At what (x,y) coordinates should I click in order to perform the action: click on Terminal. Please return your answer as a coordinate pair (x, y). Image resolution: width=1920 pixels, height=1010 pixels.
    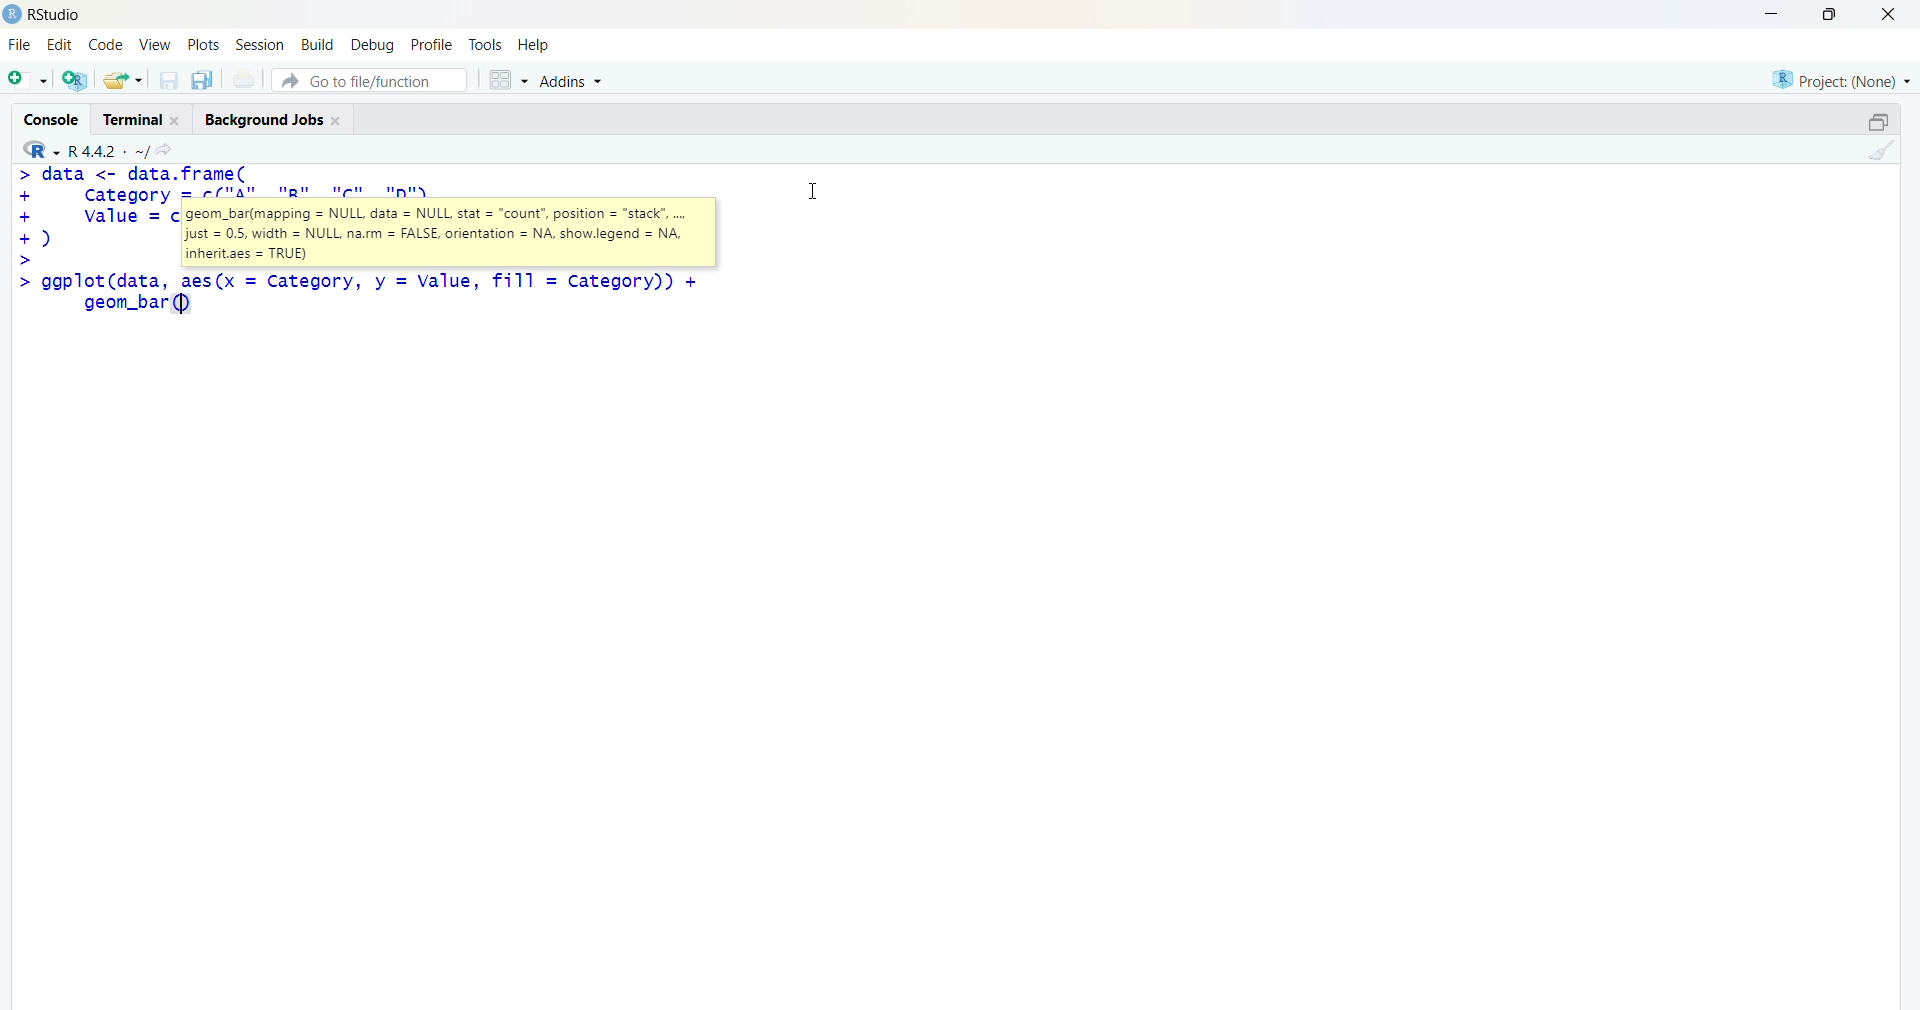
    Looking at the image, I should click on (138, 117).